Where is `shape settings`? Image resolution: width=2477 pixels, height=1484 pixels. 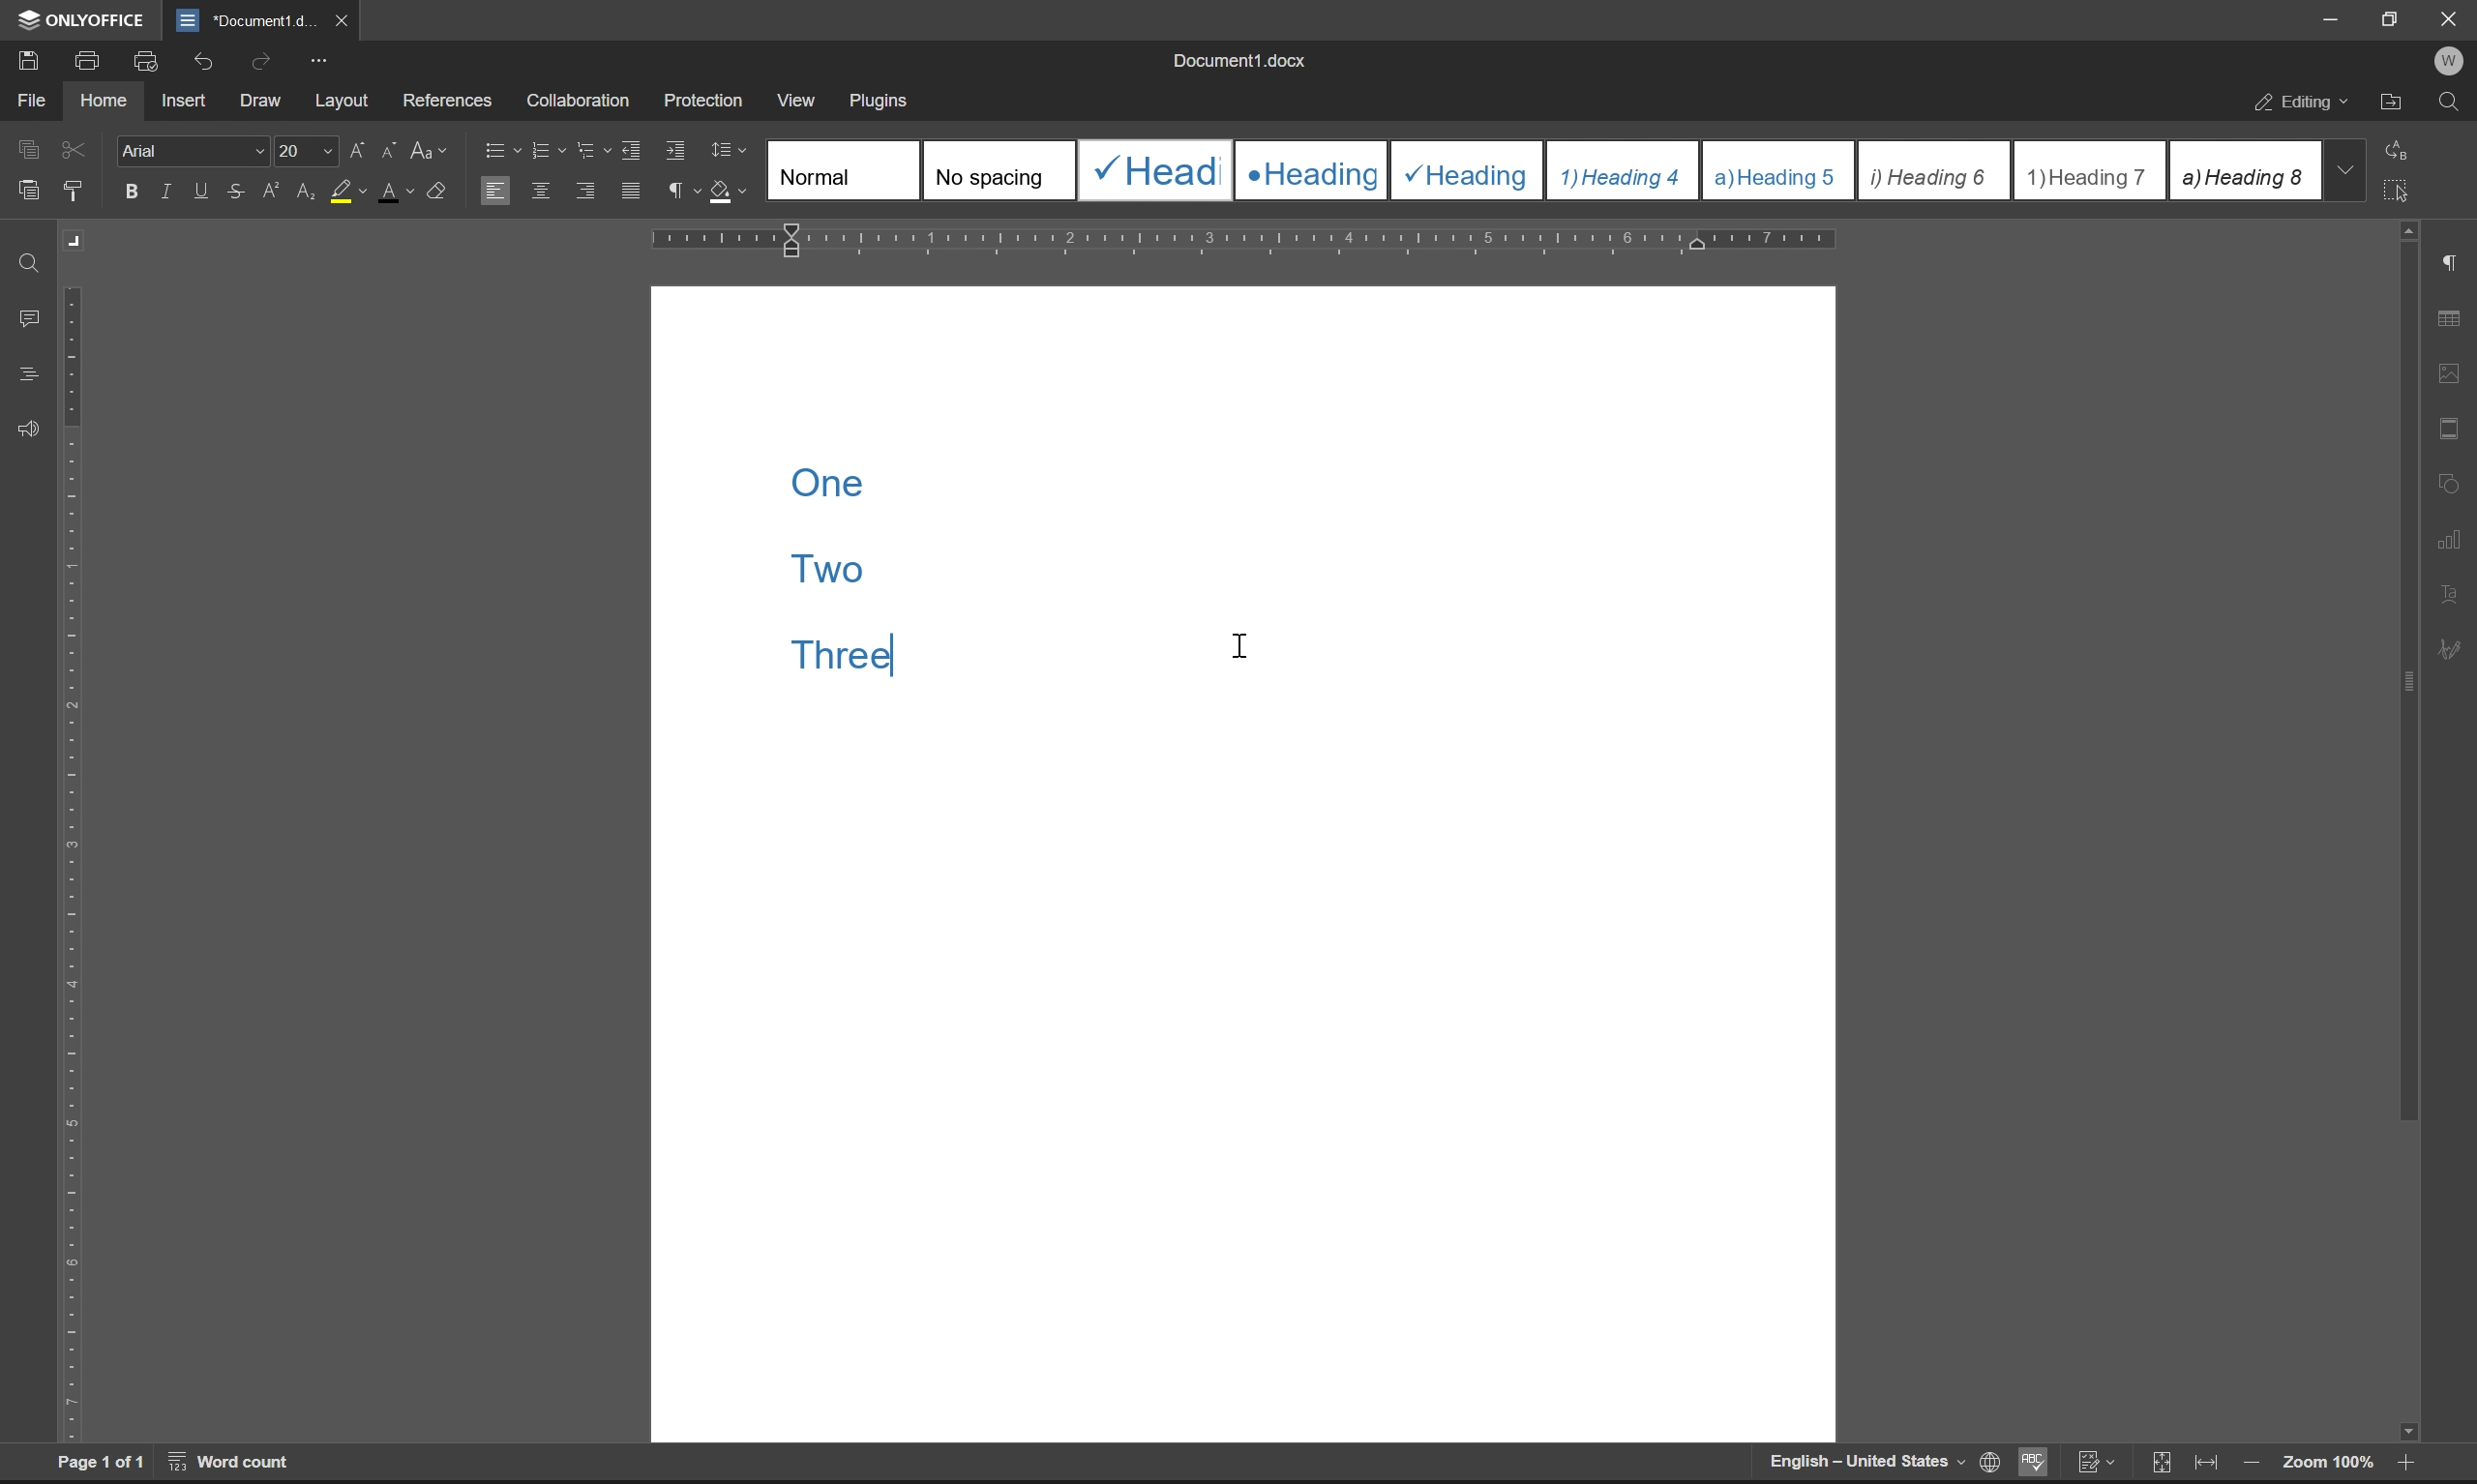 shape settings is located at coordinates (2449, 478).